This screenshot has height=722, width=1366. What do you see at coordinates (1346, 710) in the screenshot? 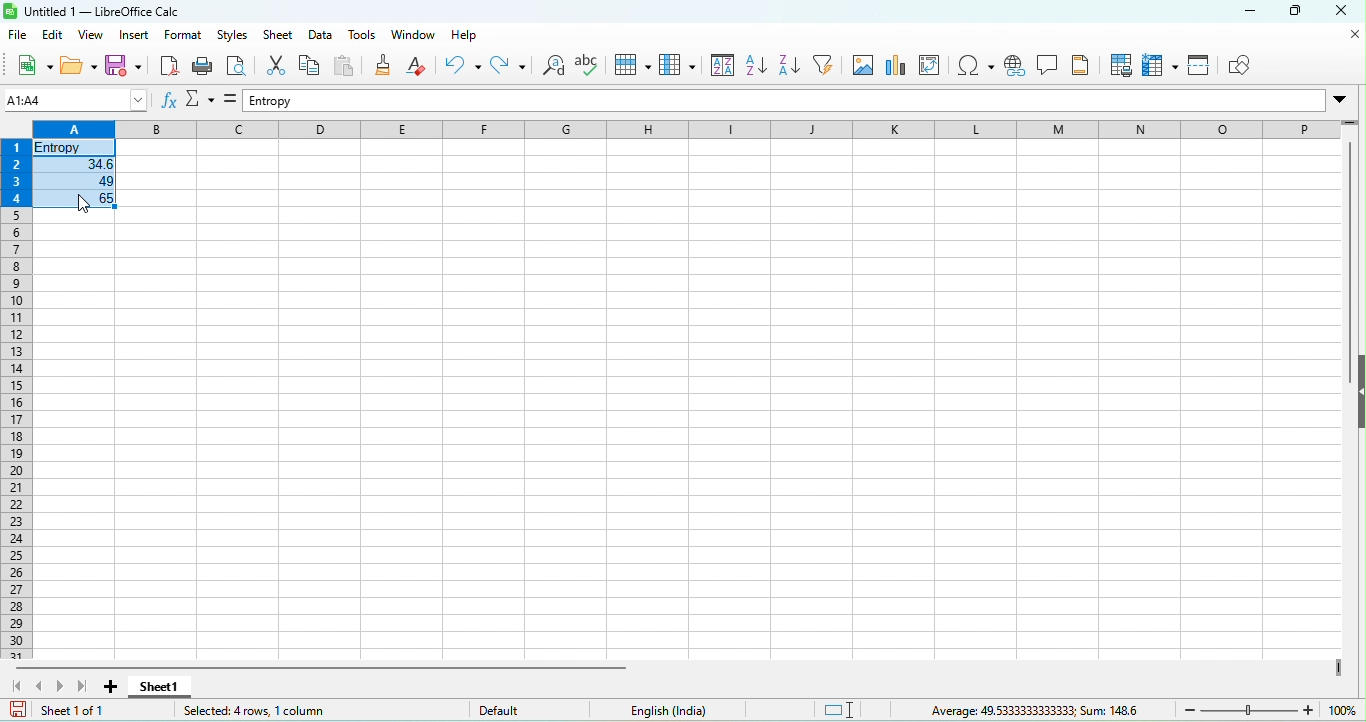
I see `zoom` at bounding box center [1346, 710].